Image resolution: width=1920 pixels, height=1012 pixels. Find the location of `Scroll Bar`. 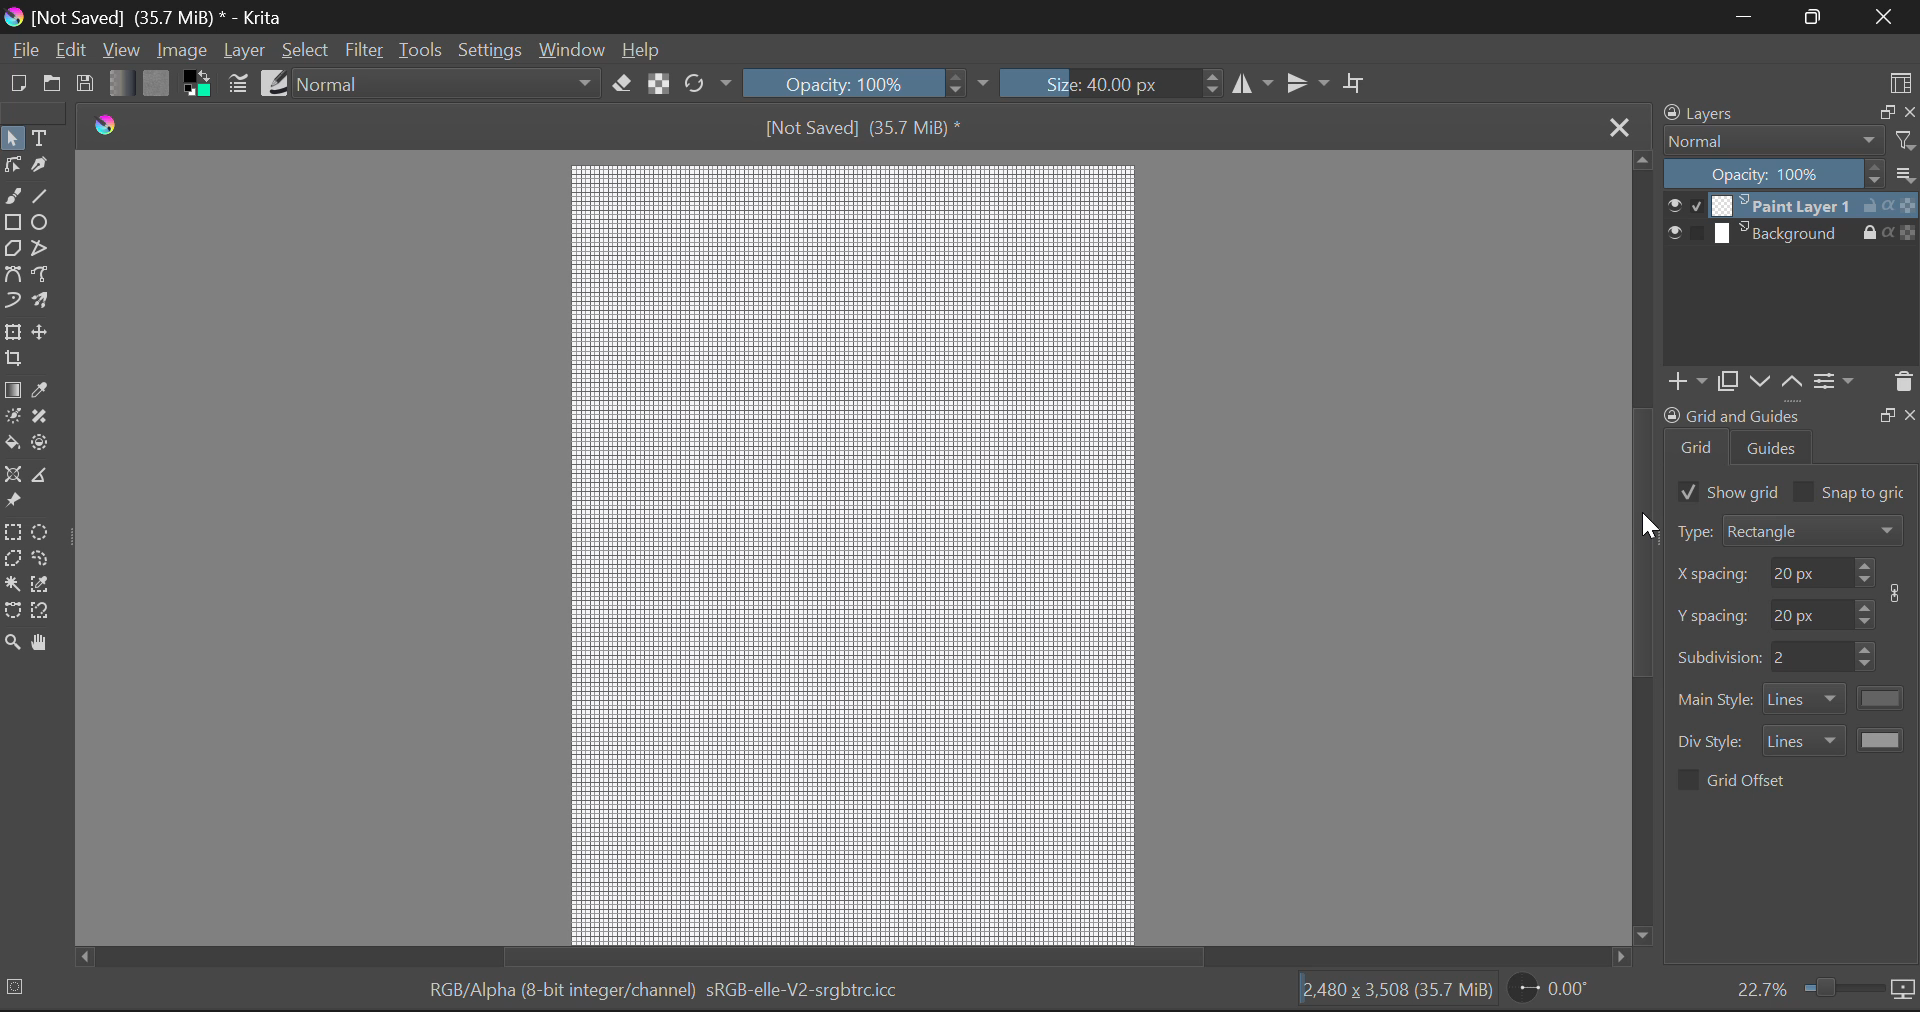

Scroll Bar is located at coordinates (1642, 552).